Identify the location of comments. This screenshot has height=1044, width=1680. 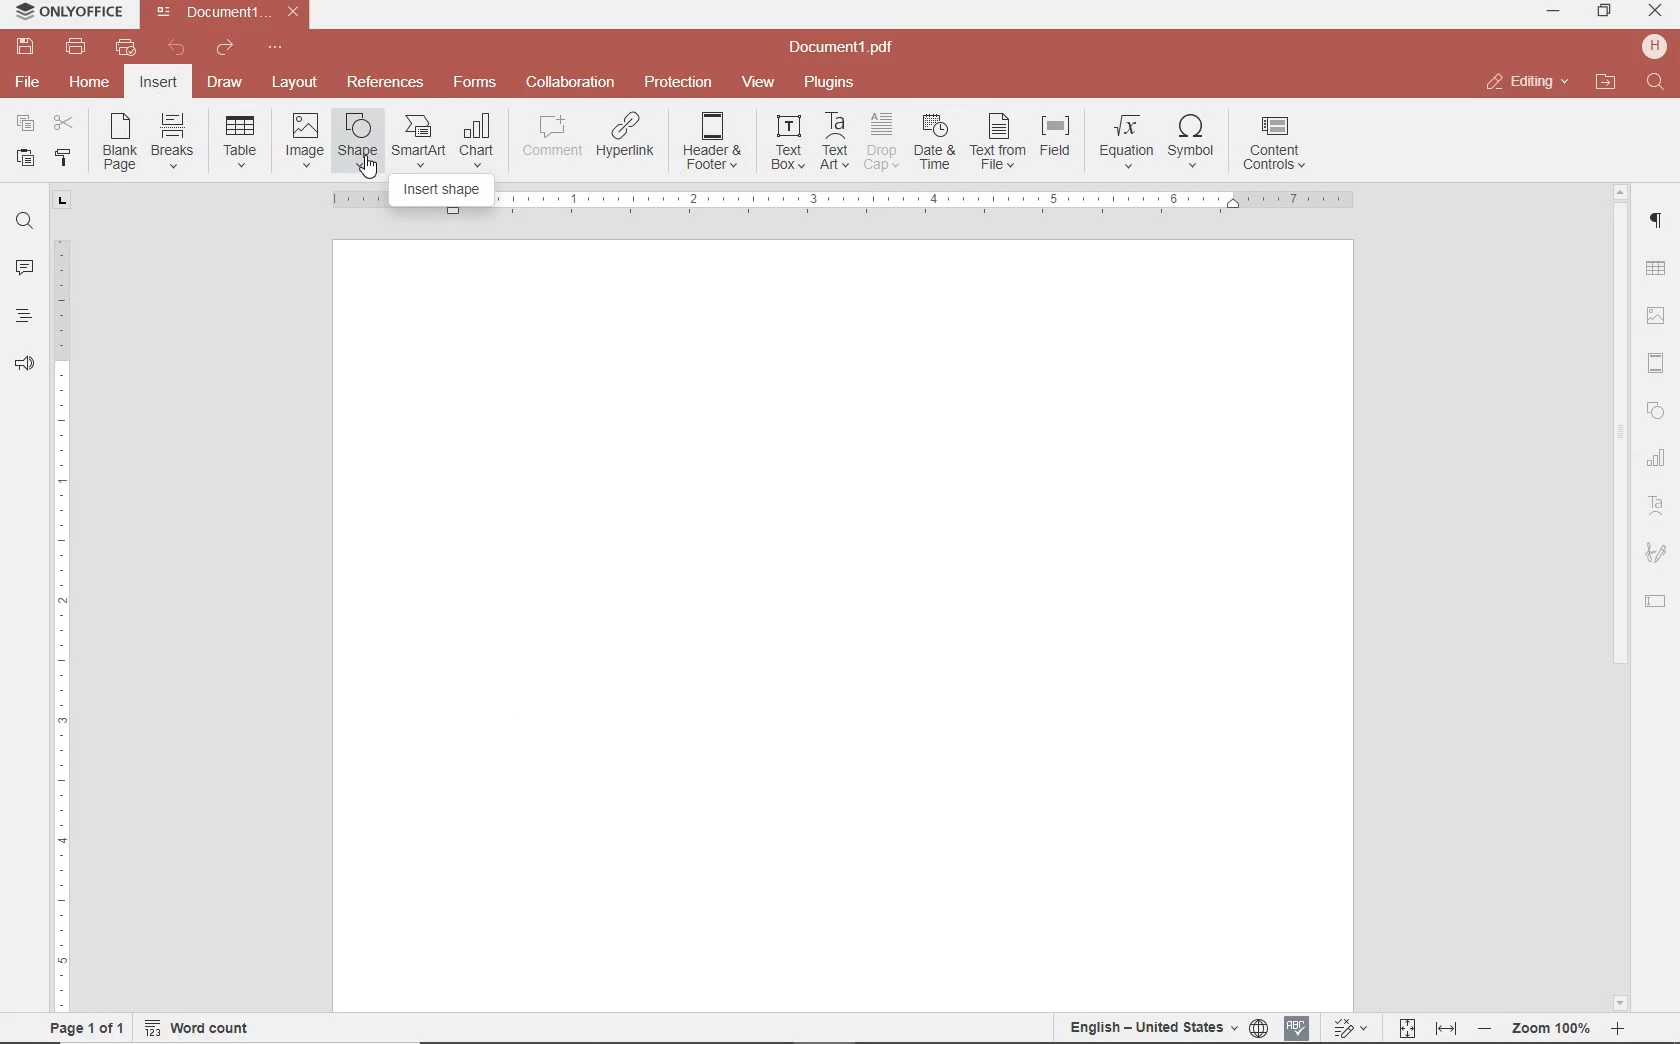
(24, 269).